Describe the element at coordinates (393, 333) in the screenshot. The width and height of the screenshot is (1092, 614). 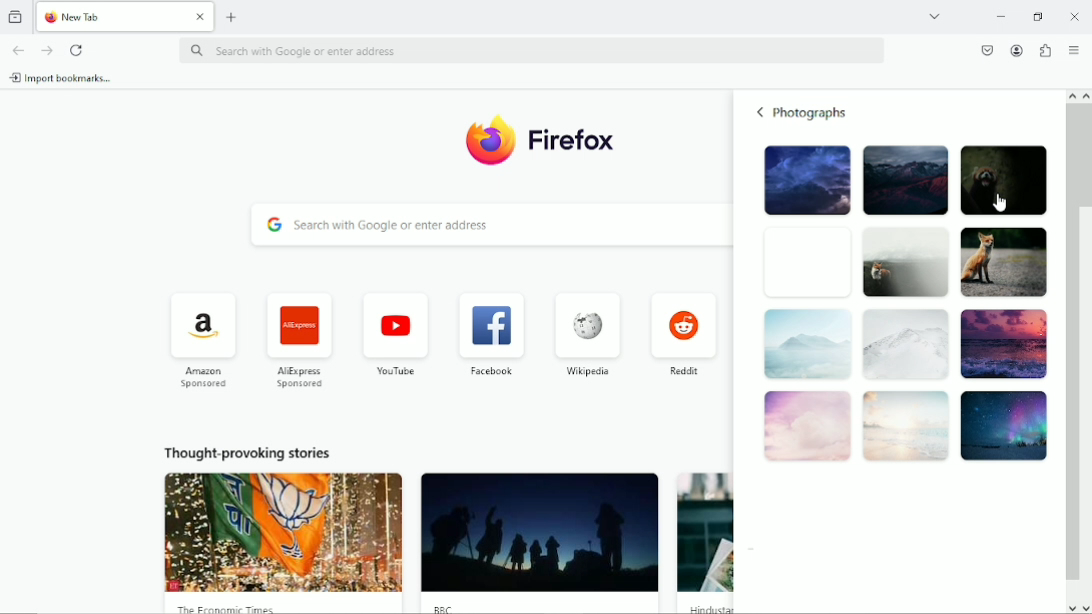
I see `Youtube` at that location.